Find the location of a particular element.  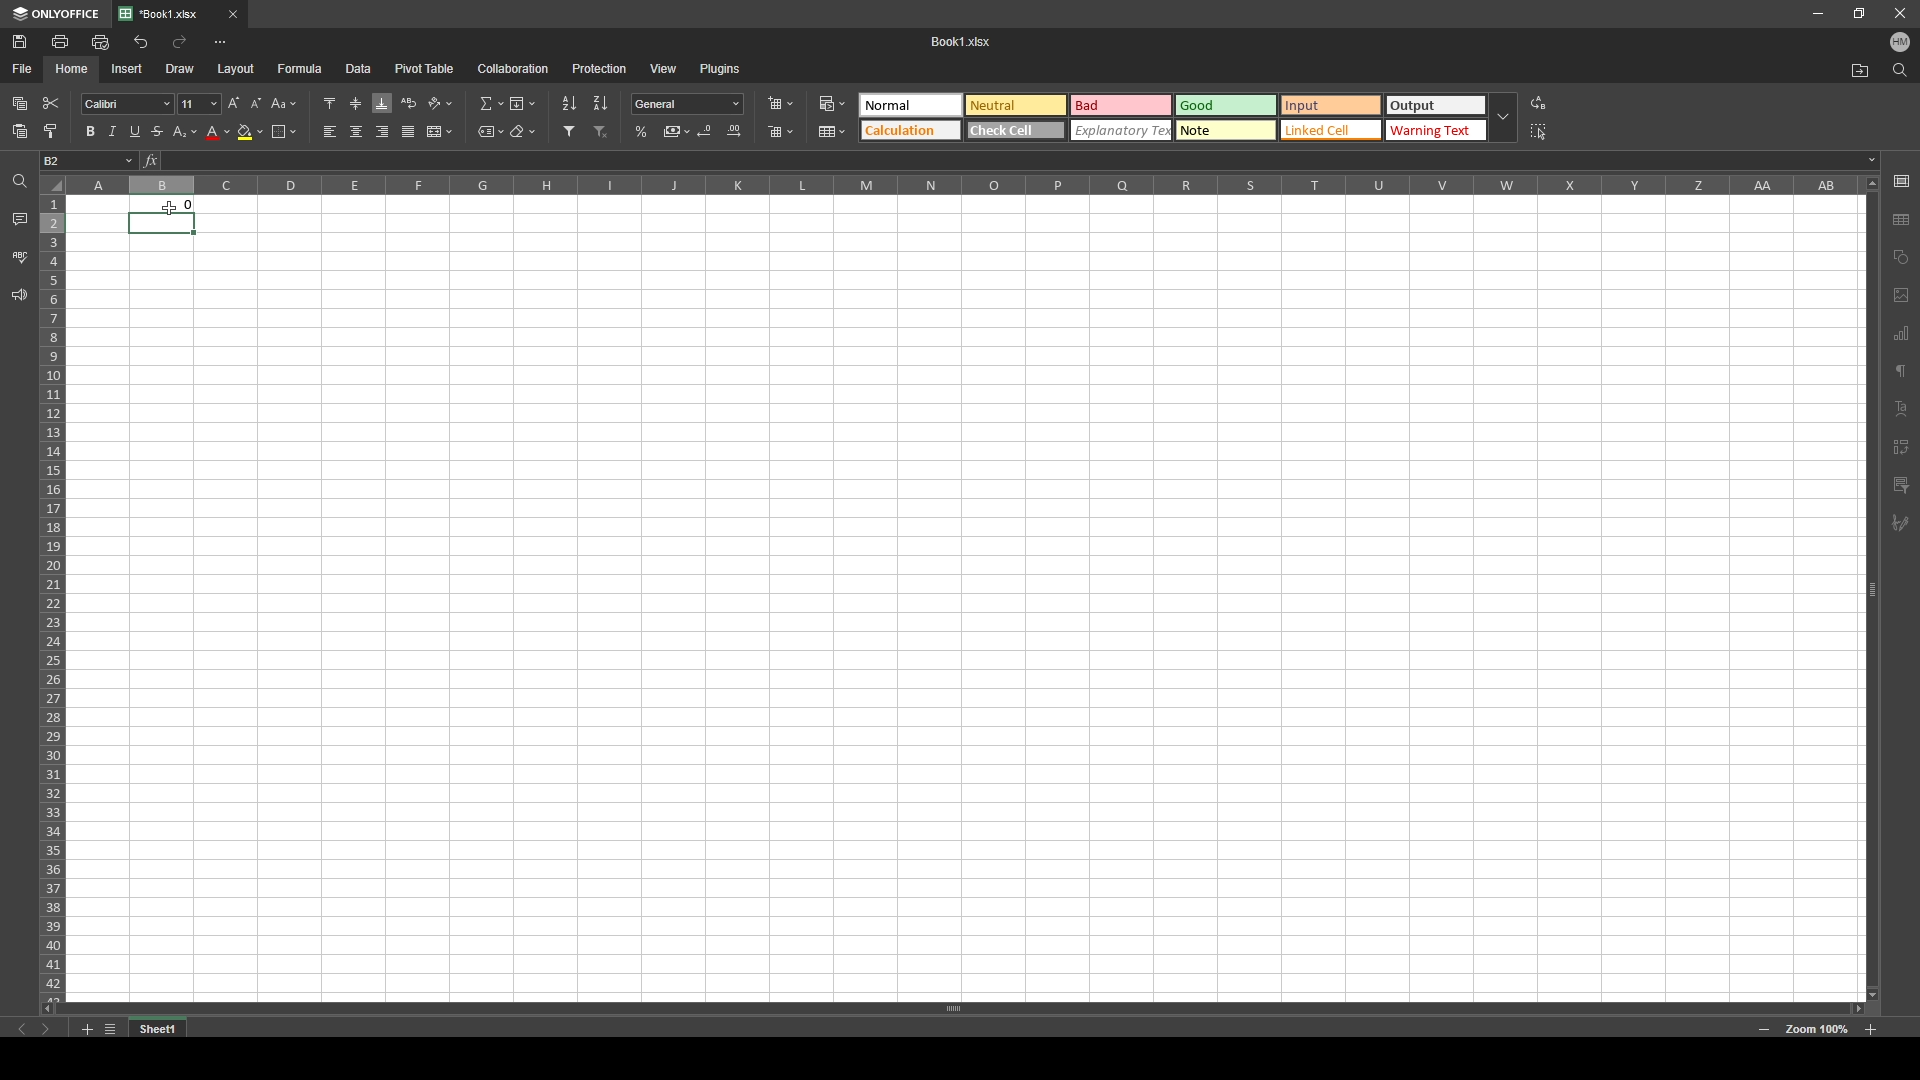

insert cells is located at coordinates (780, 105).